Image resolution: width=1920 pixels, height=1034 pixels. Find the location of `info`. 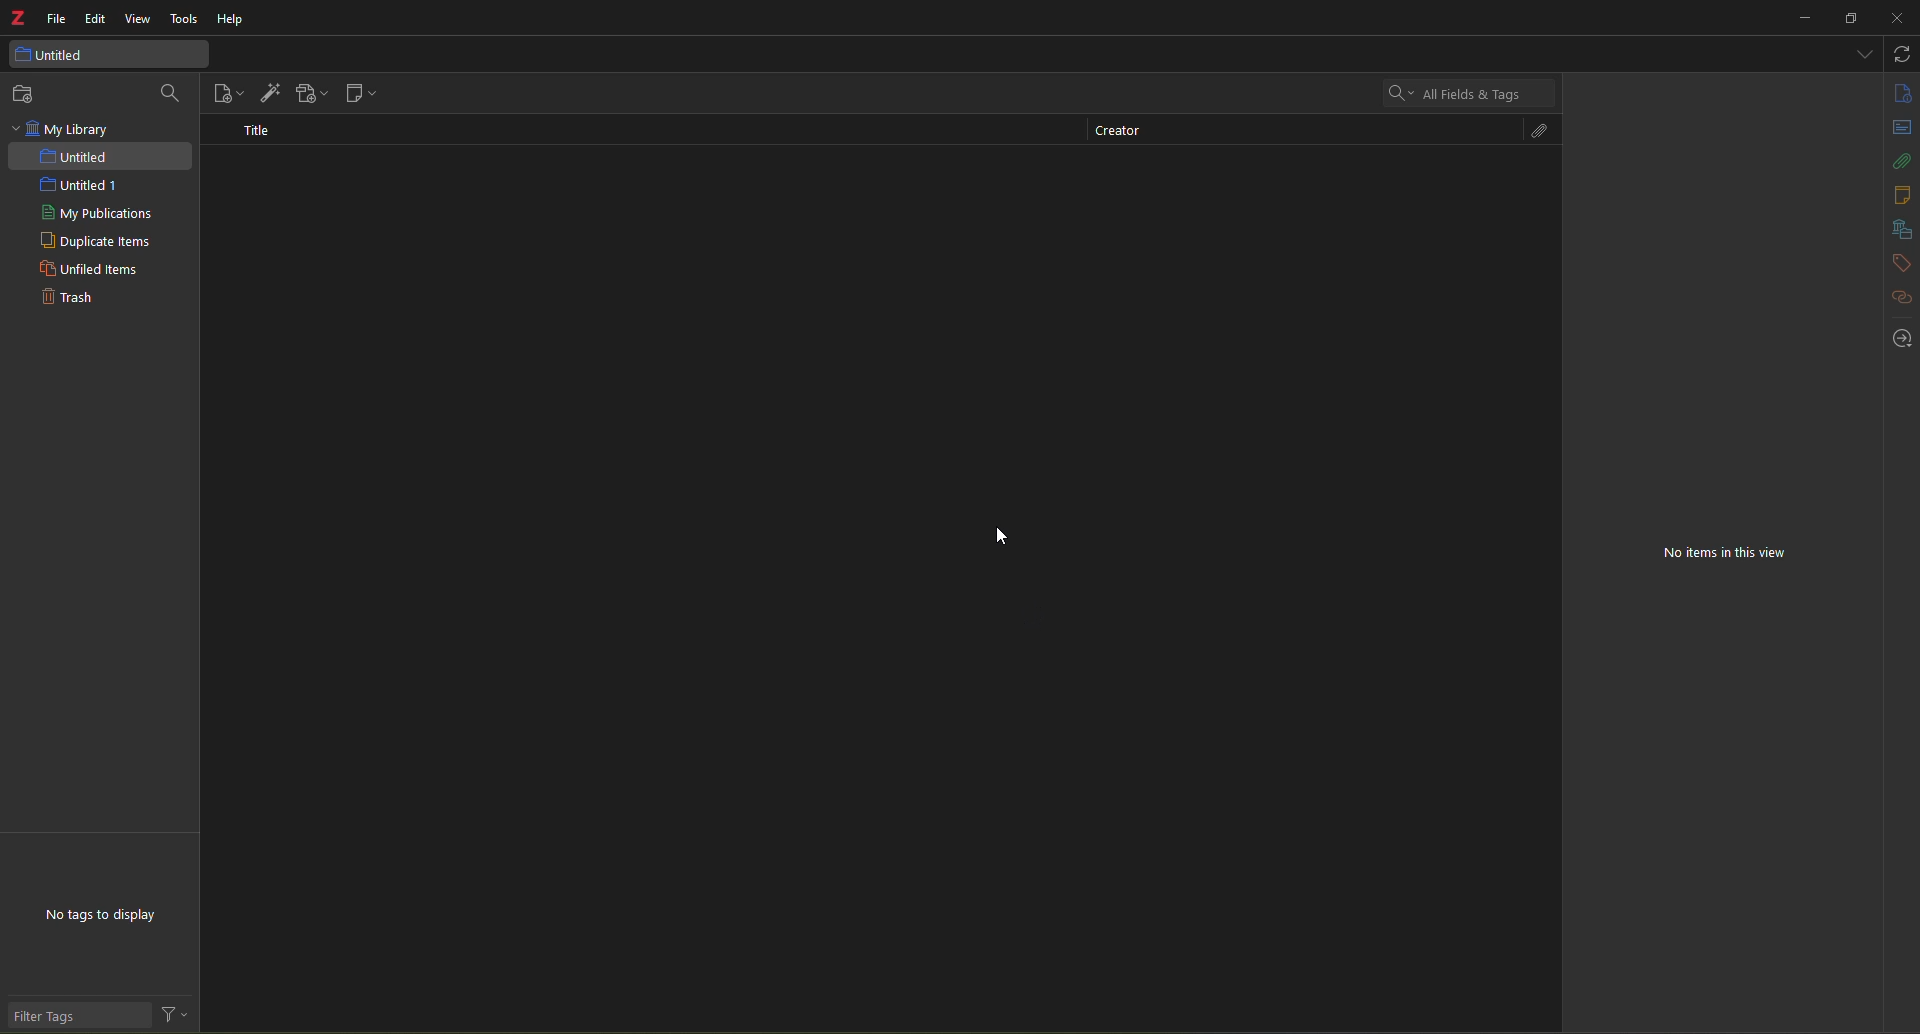

info is located at coordinates (1901, 92).